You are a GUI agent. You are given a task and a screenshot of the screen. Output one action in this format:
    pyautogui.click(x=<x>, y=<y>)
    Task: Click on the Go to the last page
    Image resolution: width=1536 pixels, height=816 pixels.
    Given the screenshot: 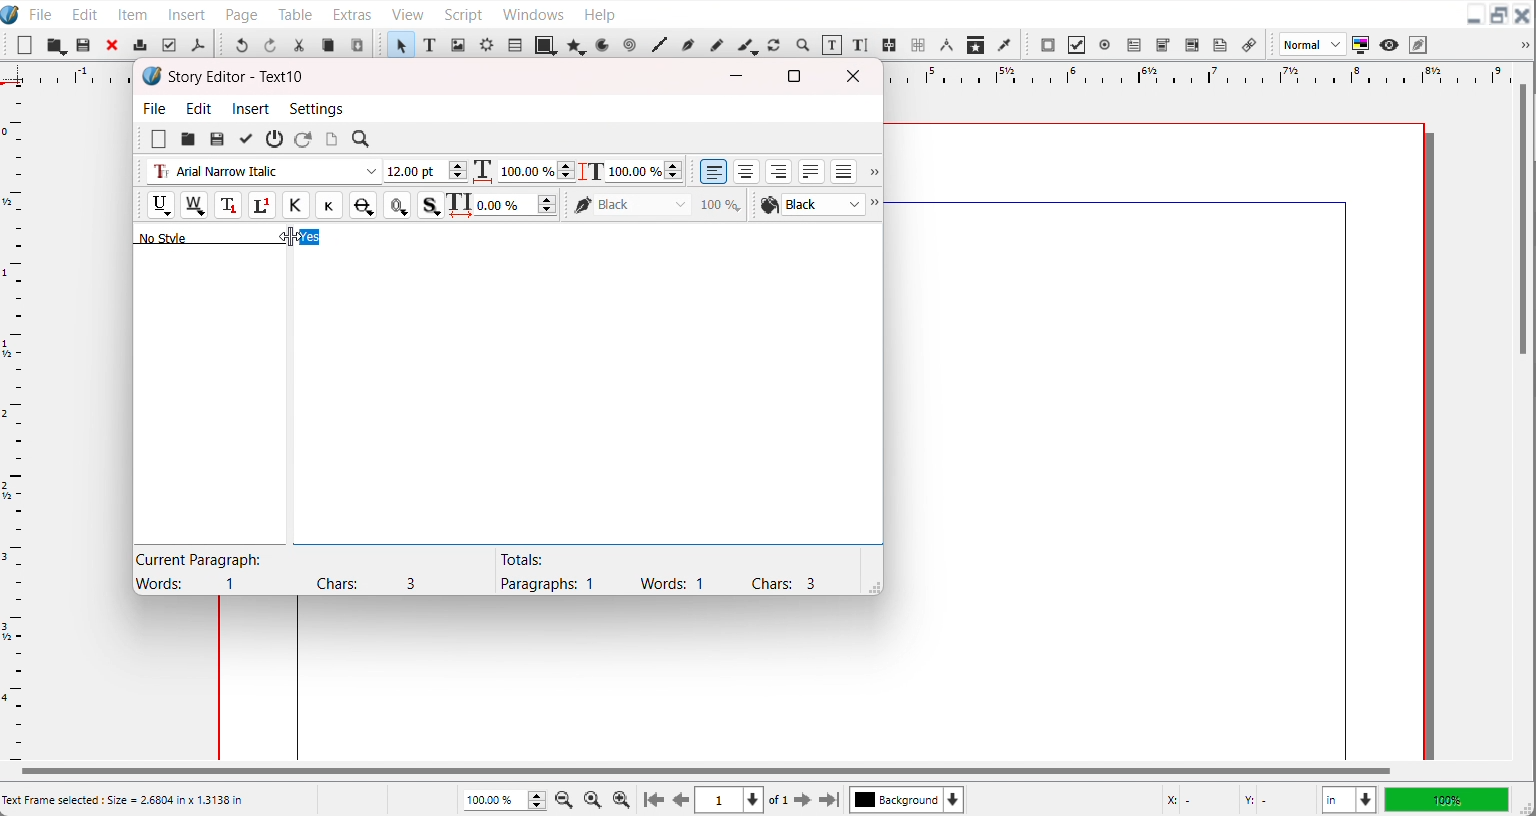 What is the action you would take?
    pyautogui.click(x=829, y=800)
    